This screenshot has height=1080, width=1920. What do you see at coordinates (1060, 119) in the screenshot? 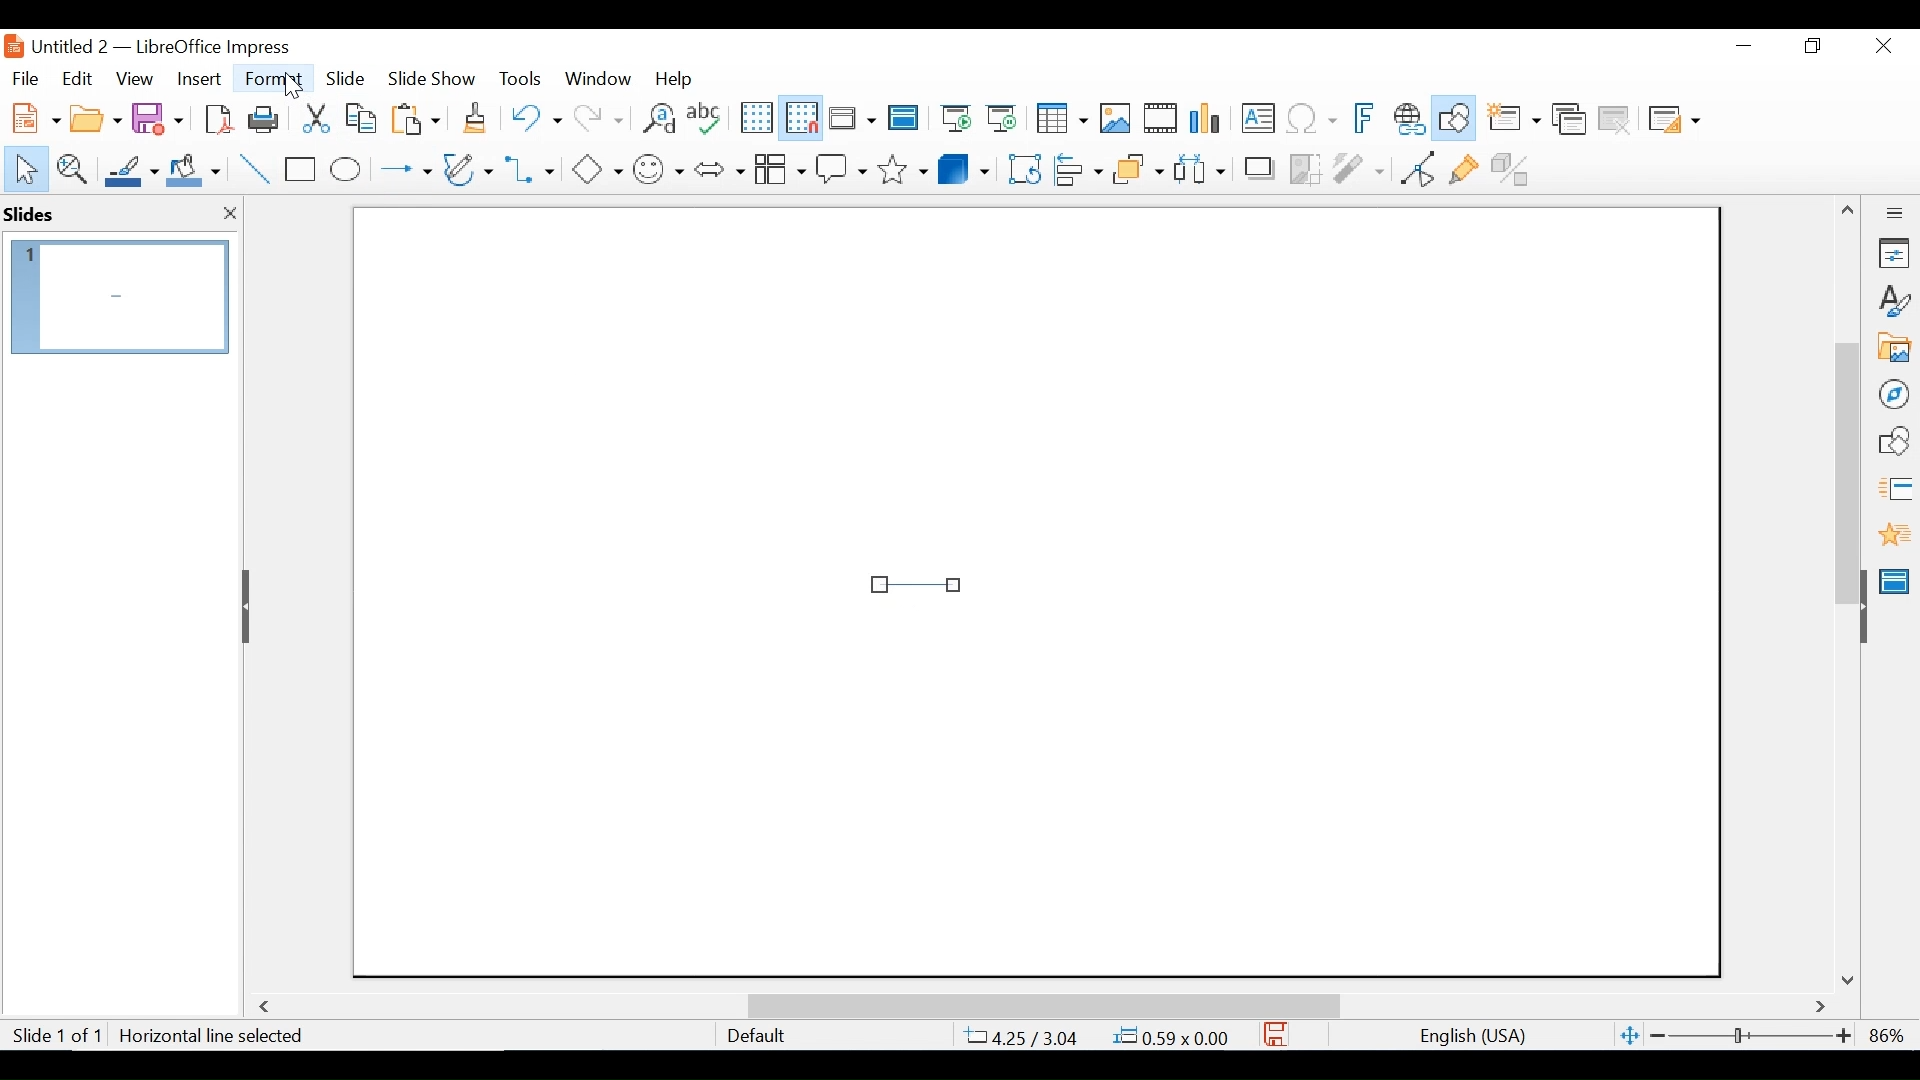
I see `Table` at bounding box center [1060, 119].